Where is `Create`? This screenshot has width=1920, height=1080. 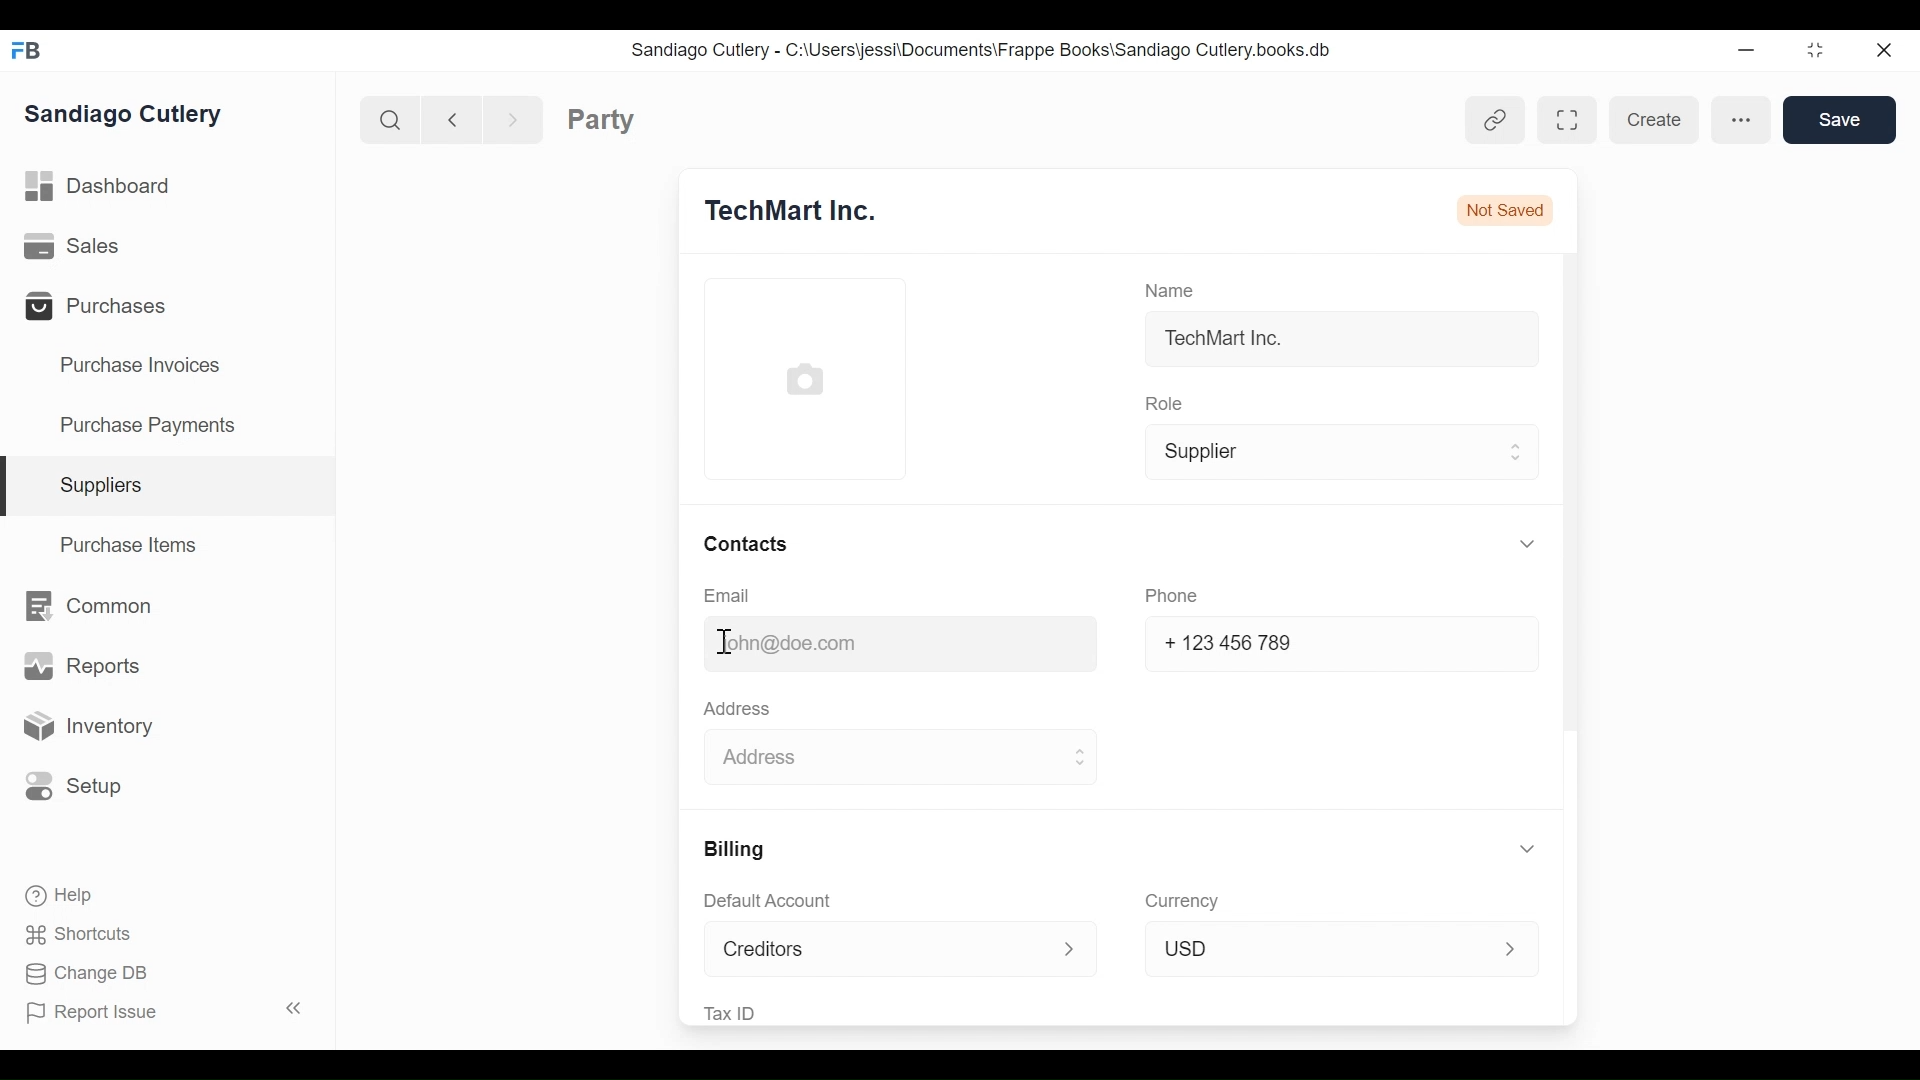
Create is located at coordinates (1651, 120).